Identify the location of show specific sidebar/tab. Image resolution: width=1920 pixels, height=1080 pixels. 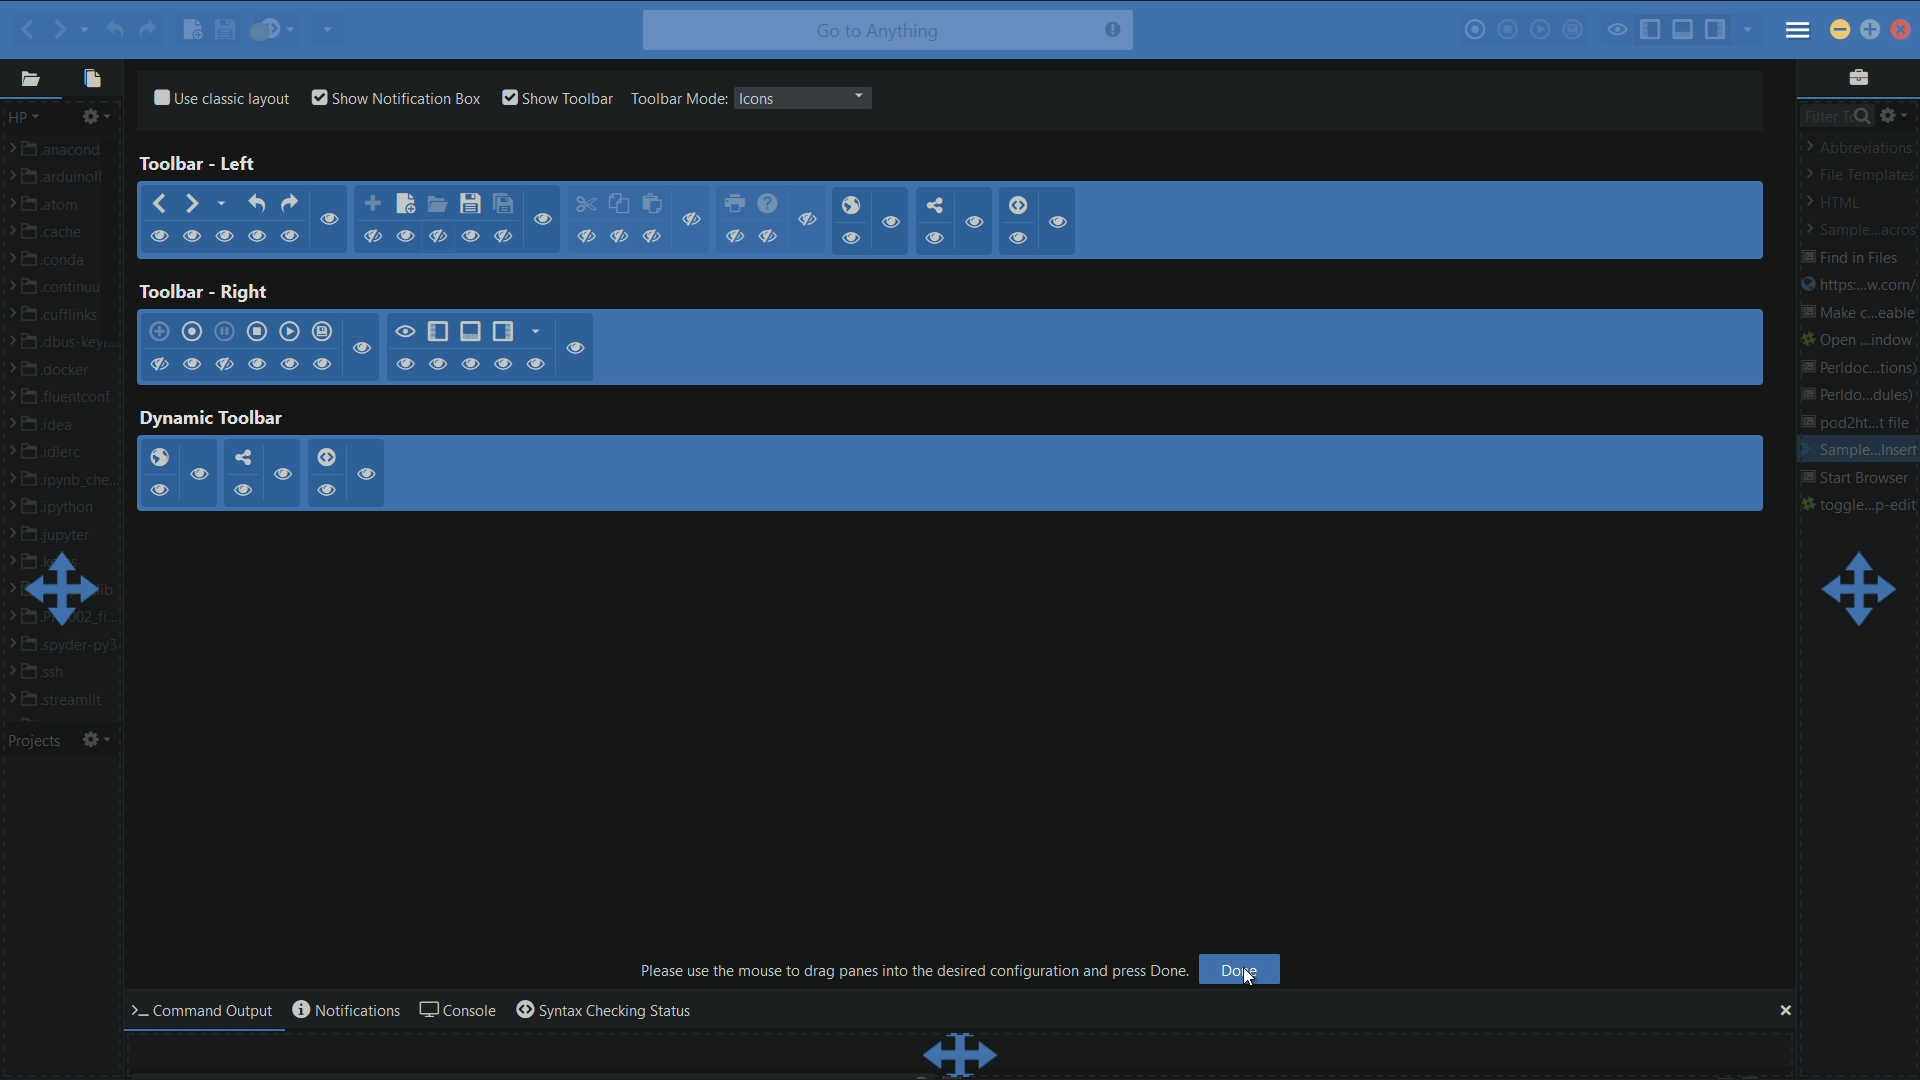
(537, 332).